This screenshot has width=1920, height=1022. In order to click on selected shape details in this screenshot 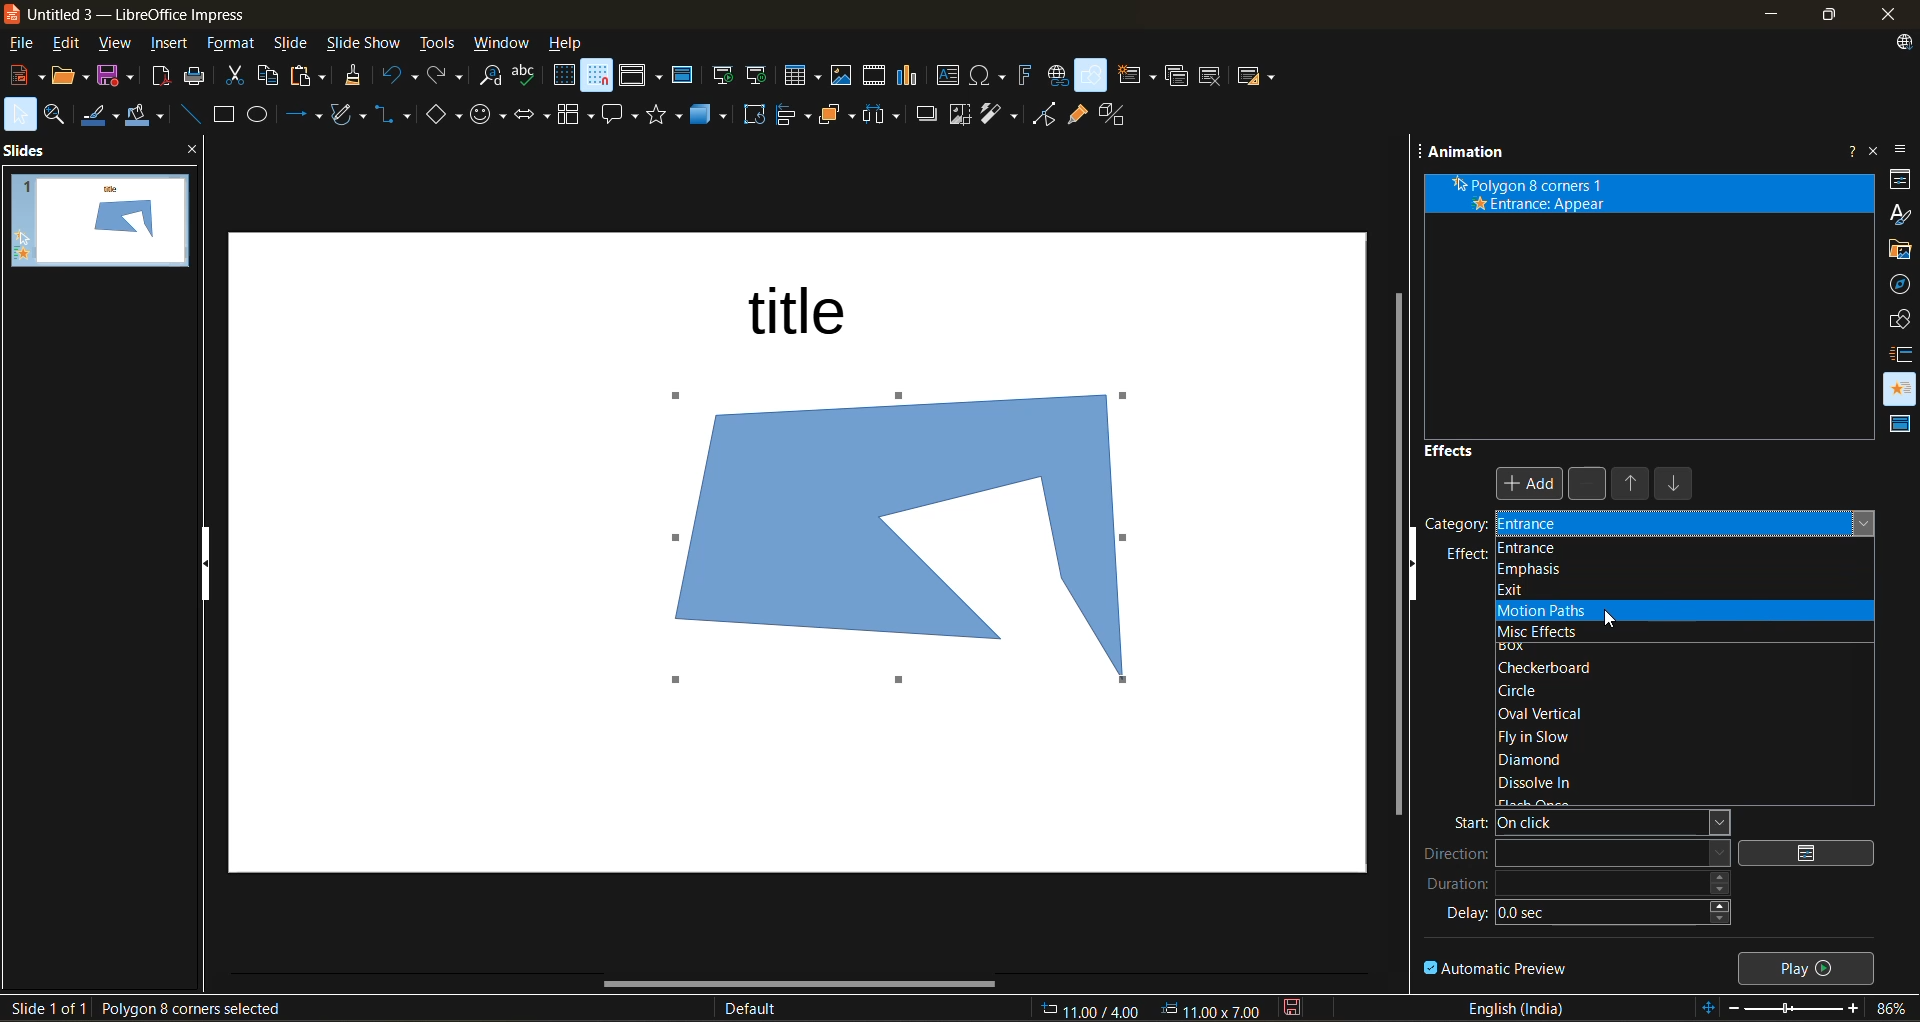, I will do `click(190, 1010)`.